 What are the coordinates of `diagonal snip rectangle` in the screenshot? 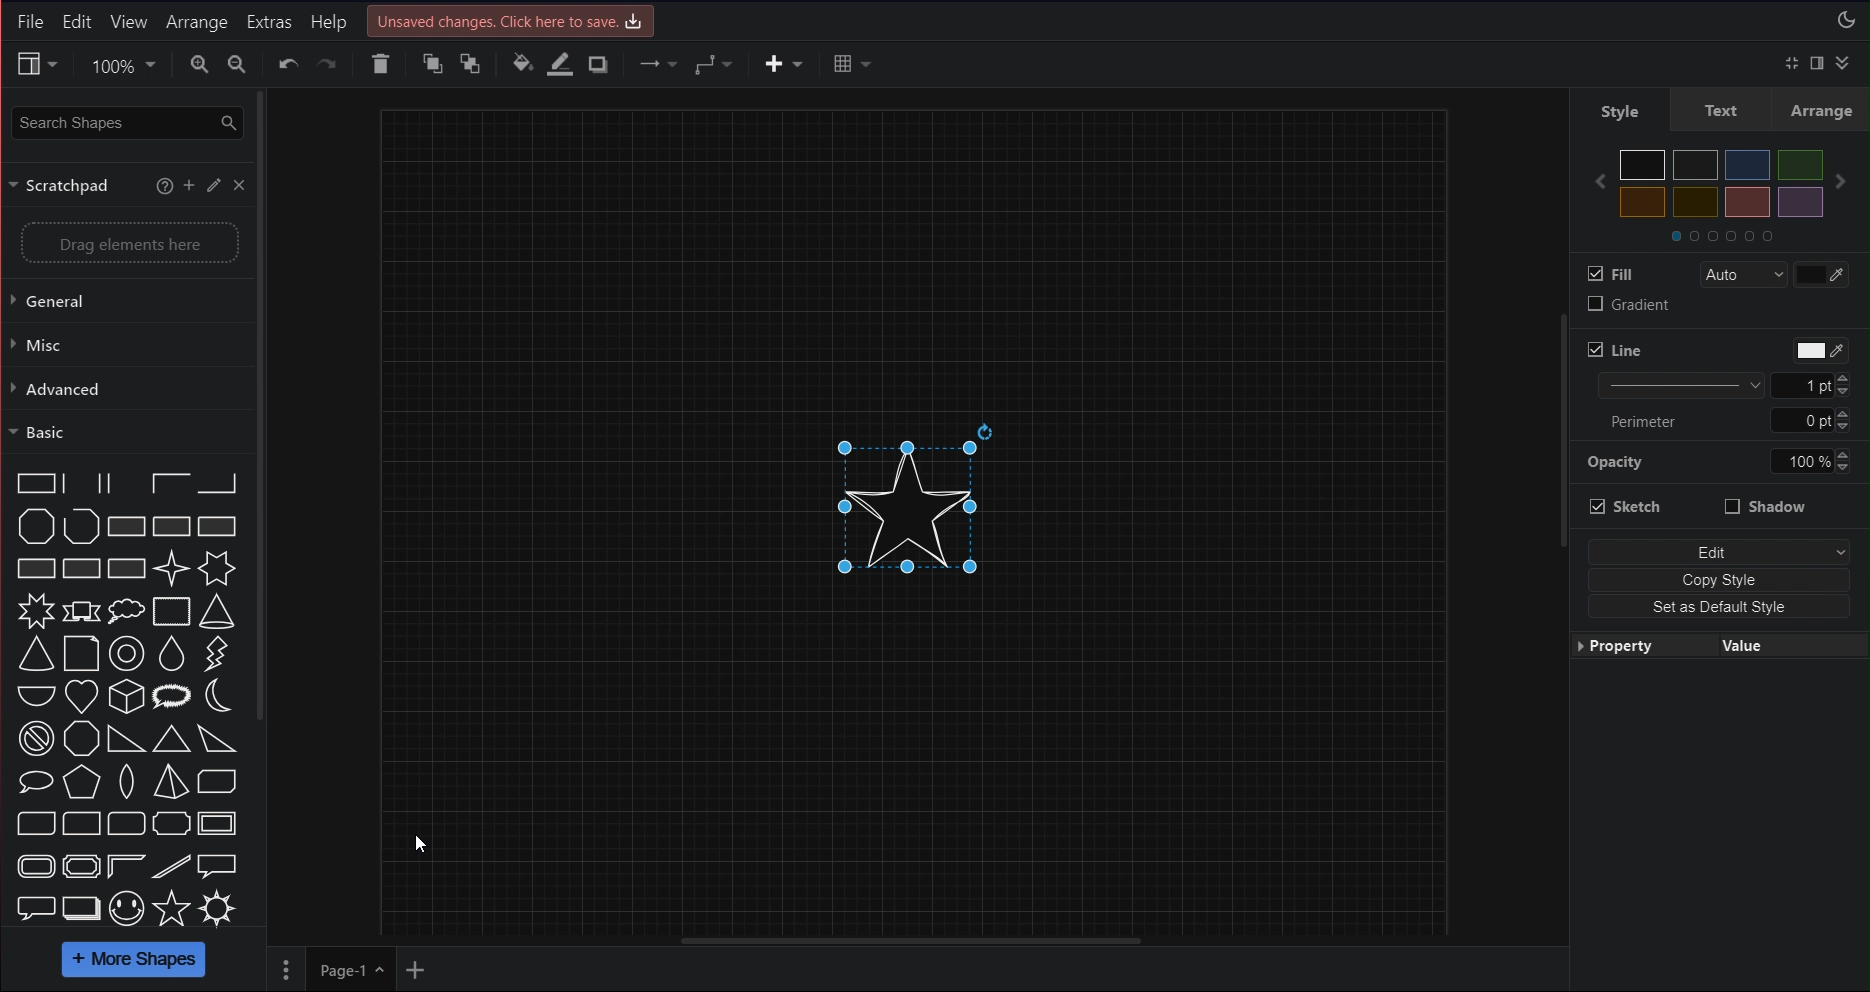 It's located at (218, 780).